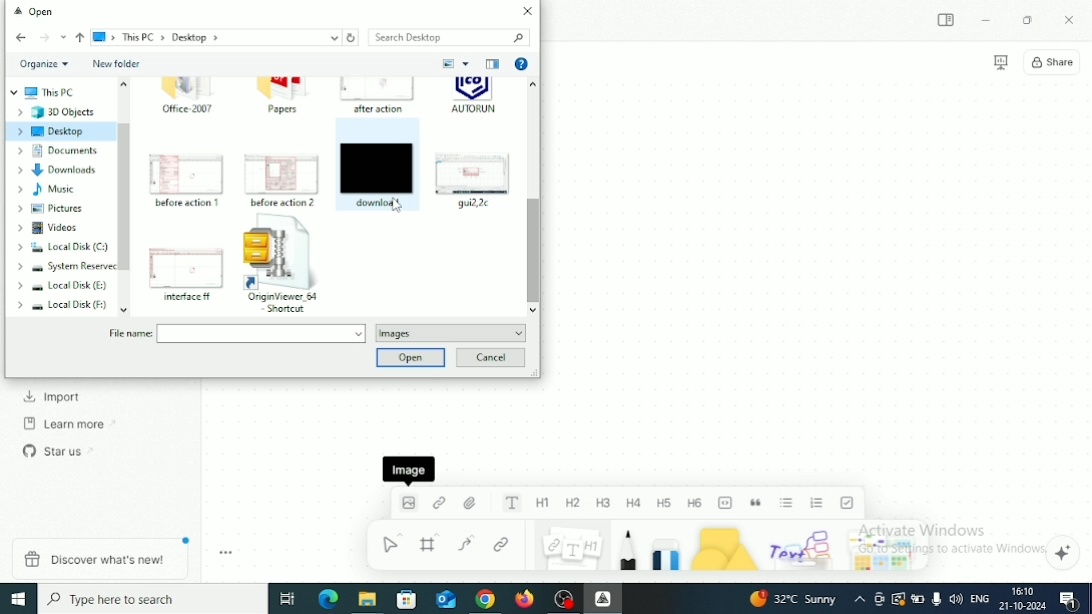 The image size is (1092, 614). Describe the element at coordinates (936, 599) in the screenshot. I see `Mic` at that location.